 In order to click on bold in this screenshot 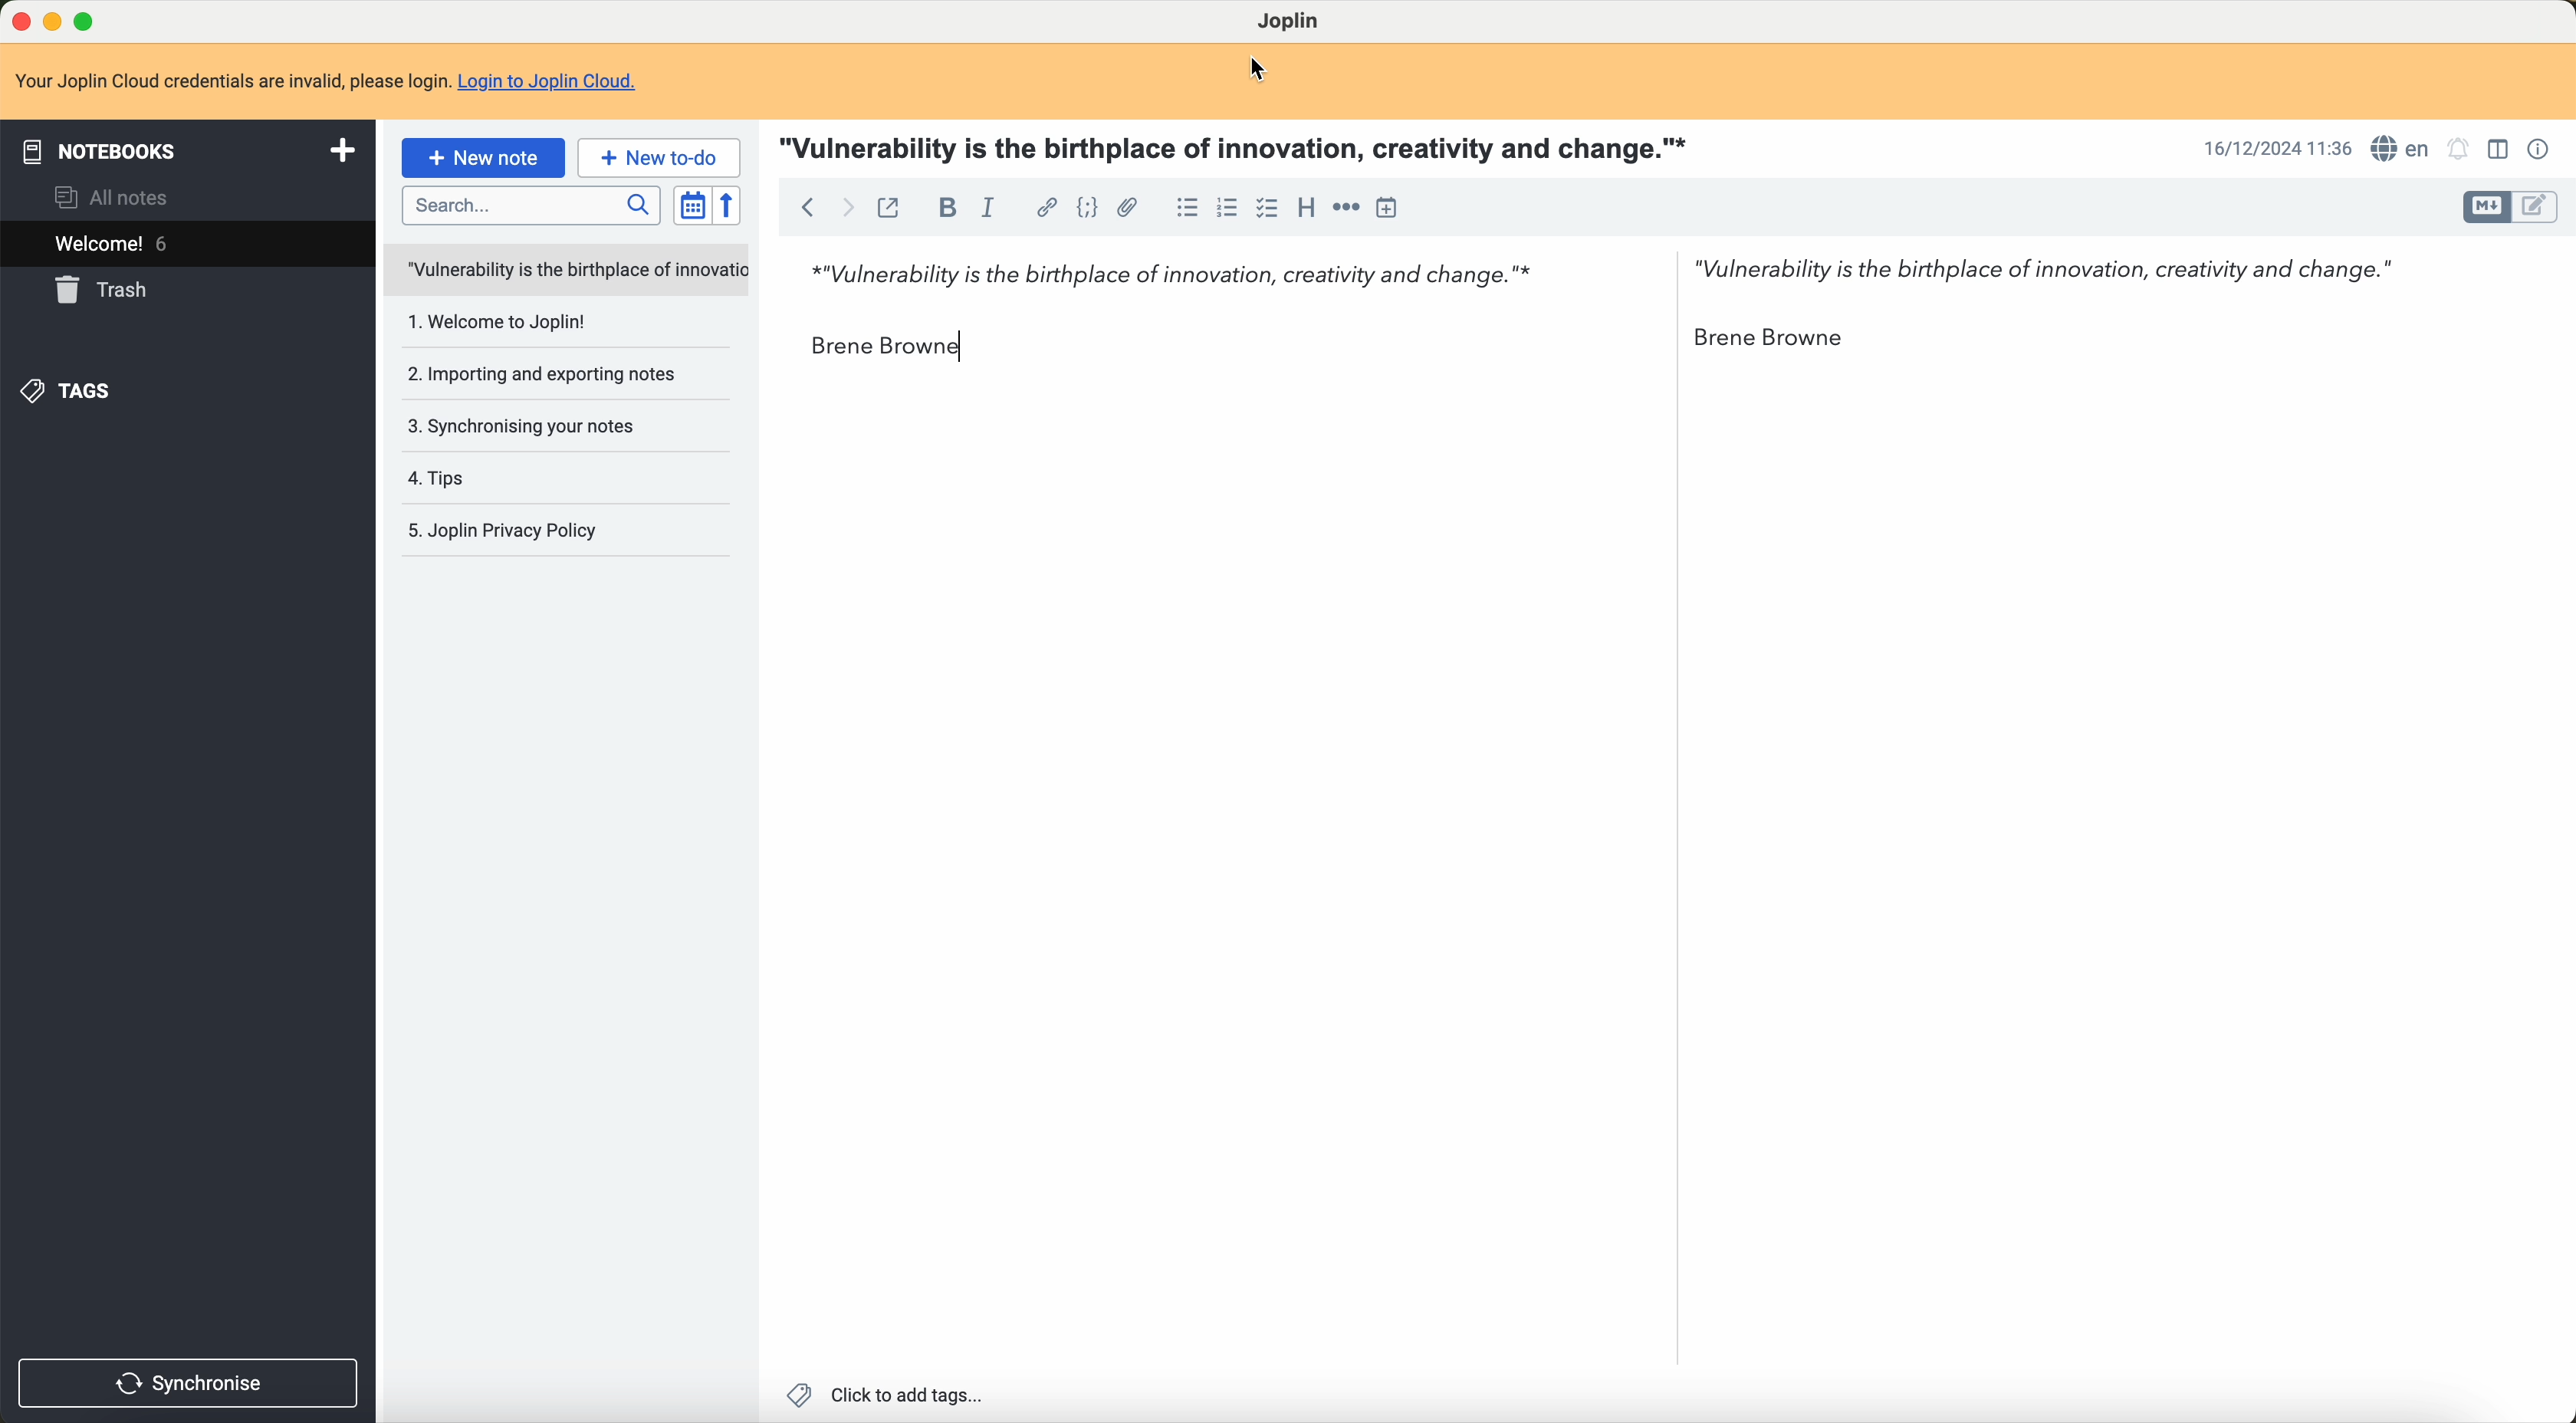, I will do `click(943, 207)`.